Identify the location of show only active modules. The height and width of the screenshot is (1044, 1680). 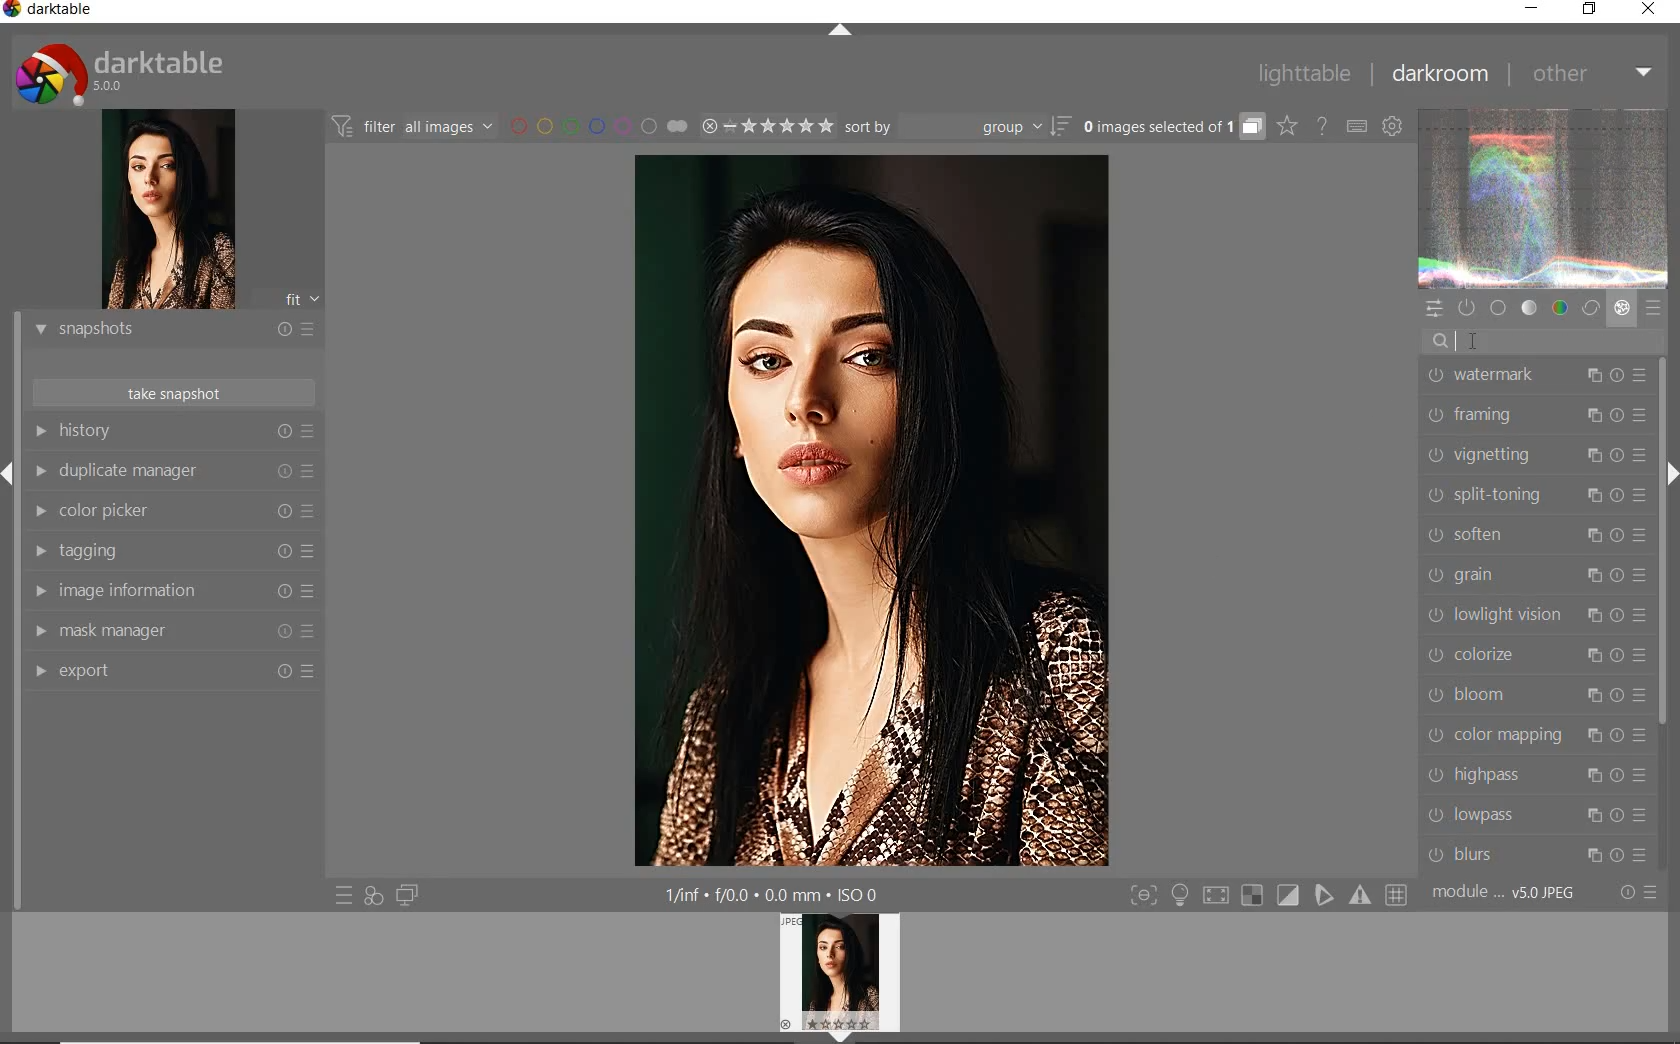
(1467, 309).